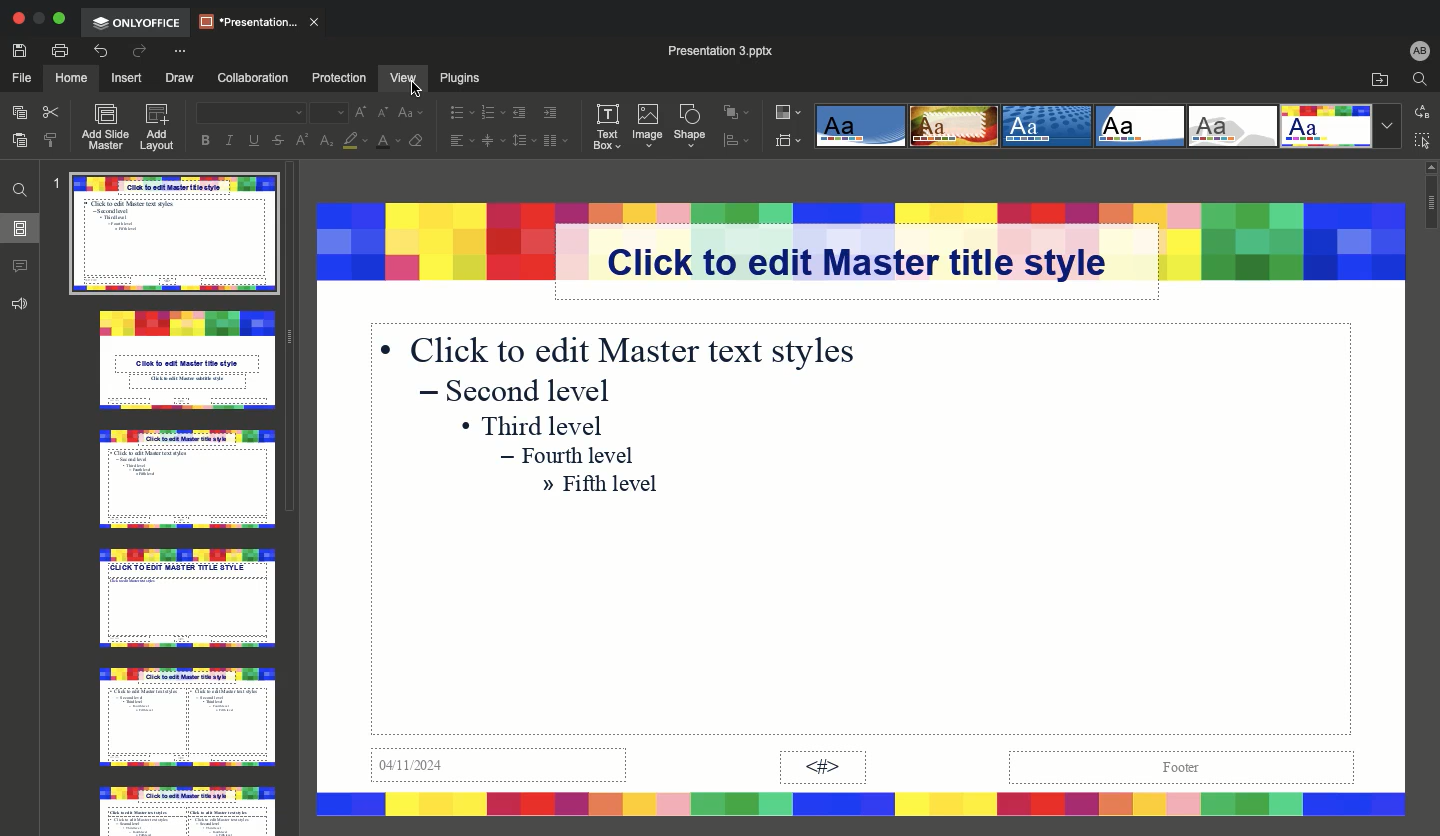 This screenshot has width=1440, height=836. I want to click on Copy style, so click(50, 142).